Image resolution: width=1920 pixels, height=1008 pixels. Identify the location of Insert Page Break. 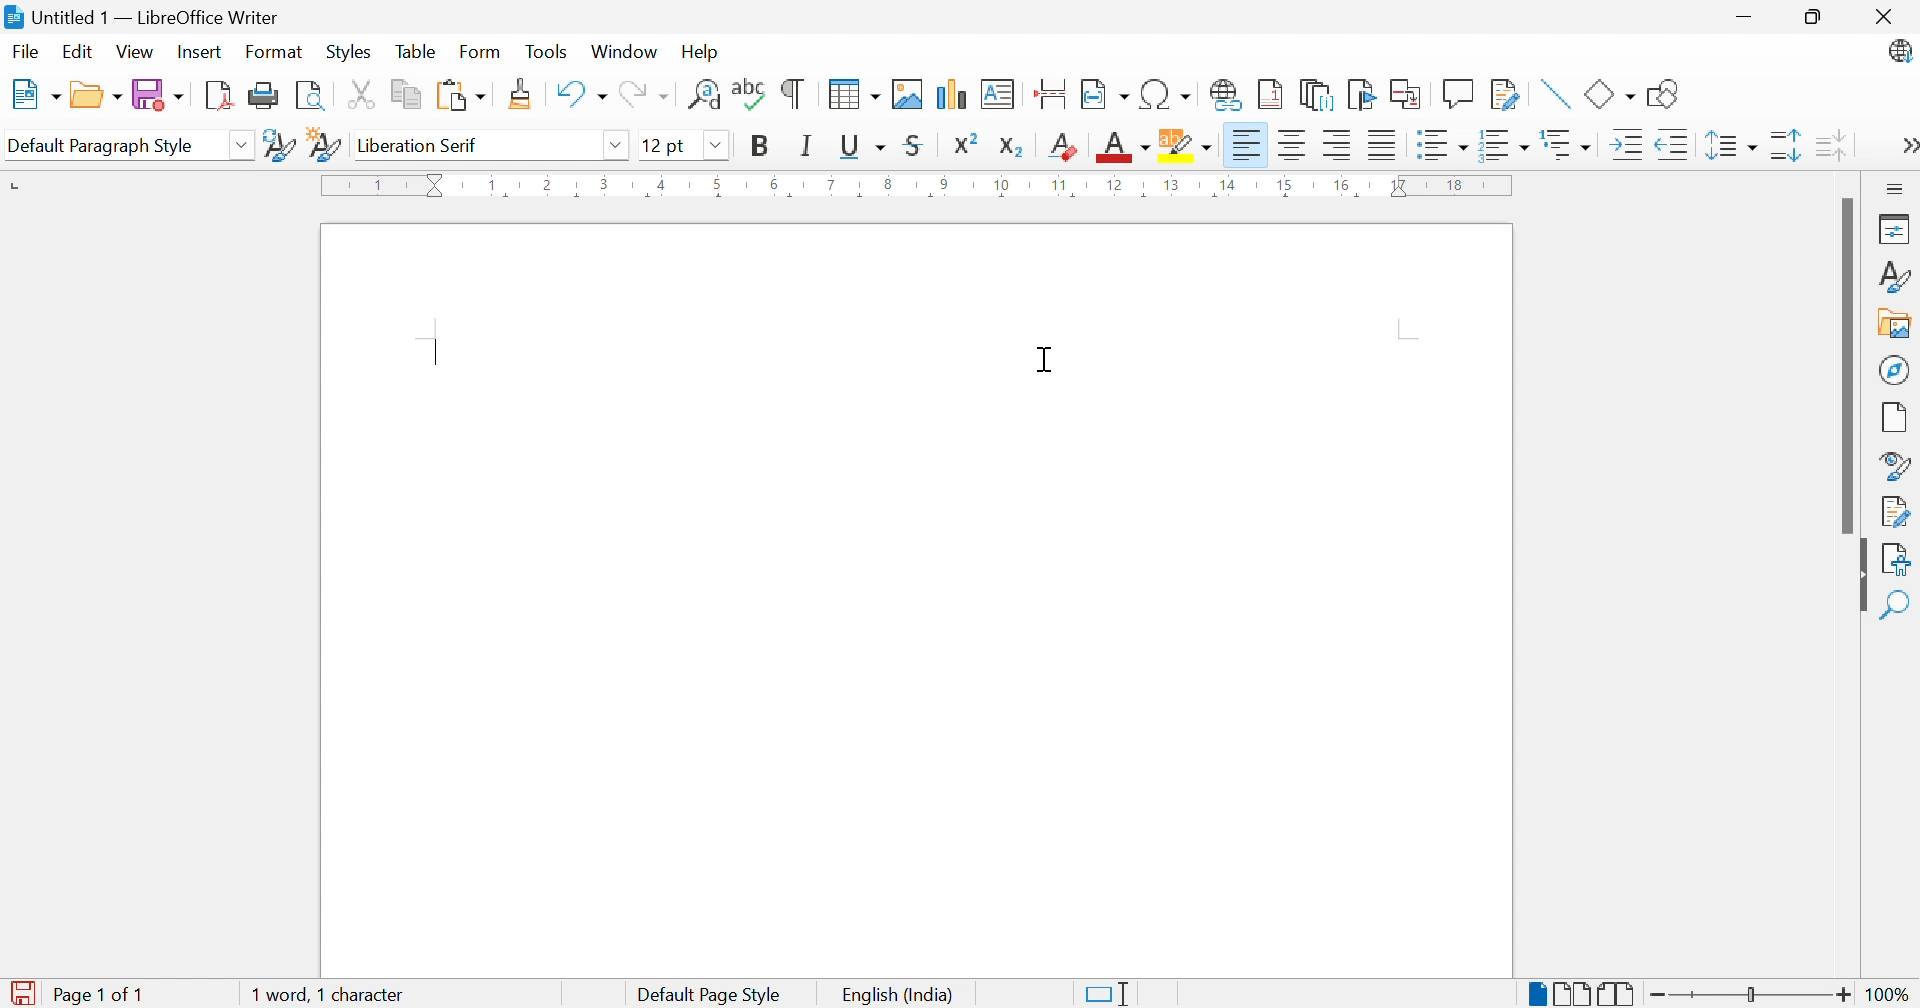
(1052, 94).